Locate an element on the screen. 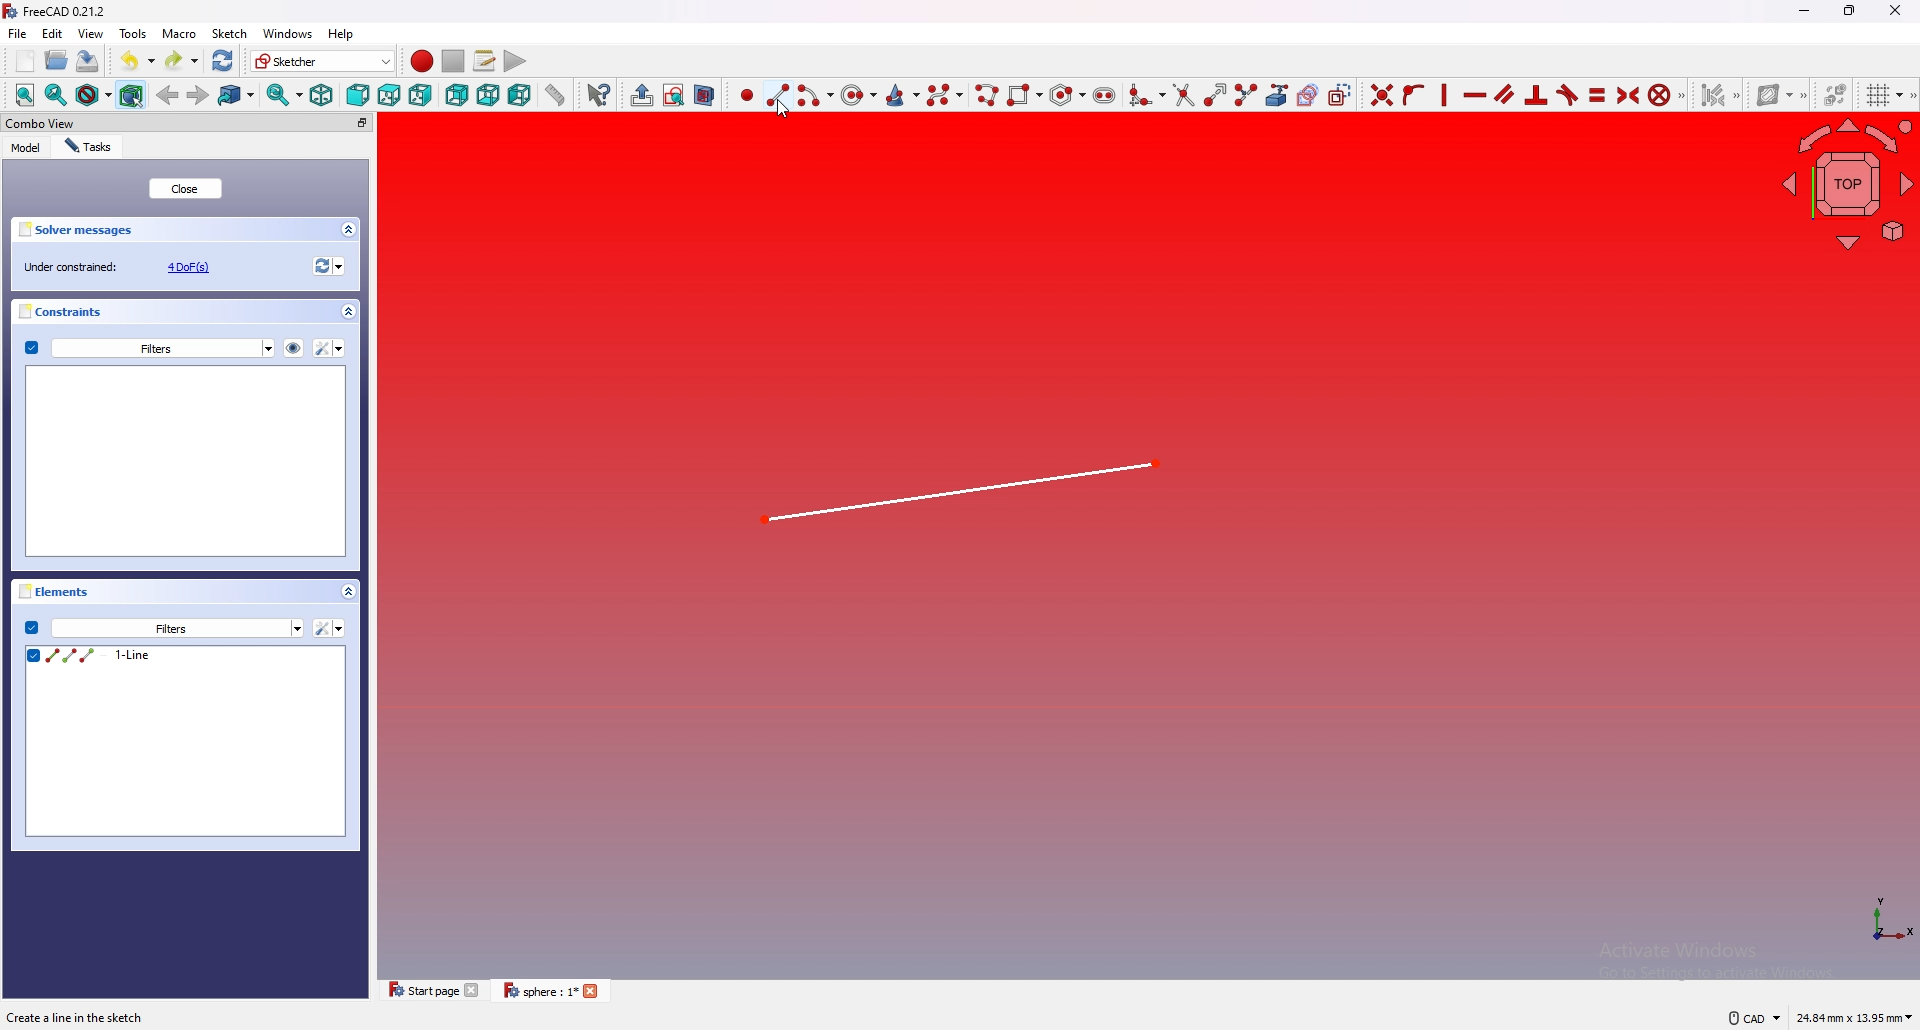 The height and width of the screenshot is (1030, 1920). Switch virtual space is located at coordinates (1833, 95).